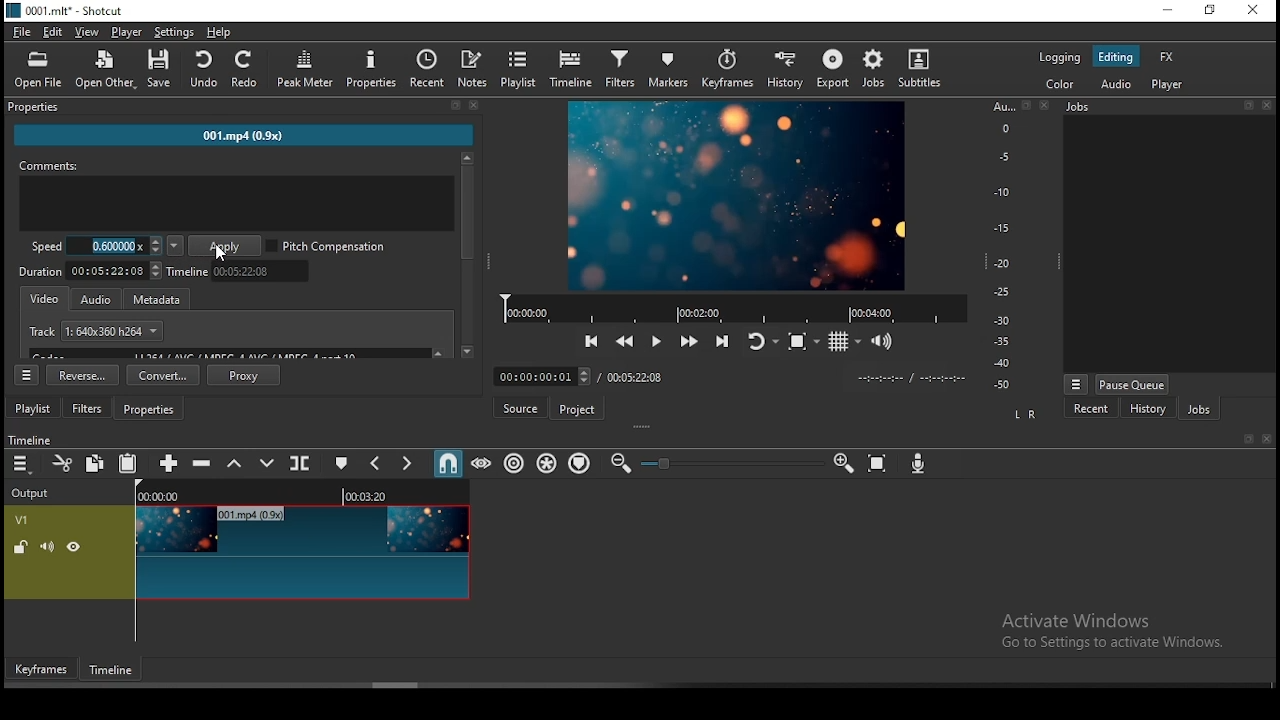 The width and height of the screenshot is (1280, 720). Describe the element at coordinates (1255, 8) in the screenshot. I see `close window` at that location.